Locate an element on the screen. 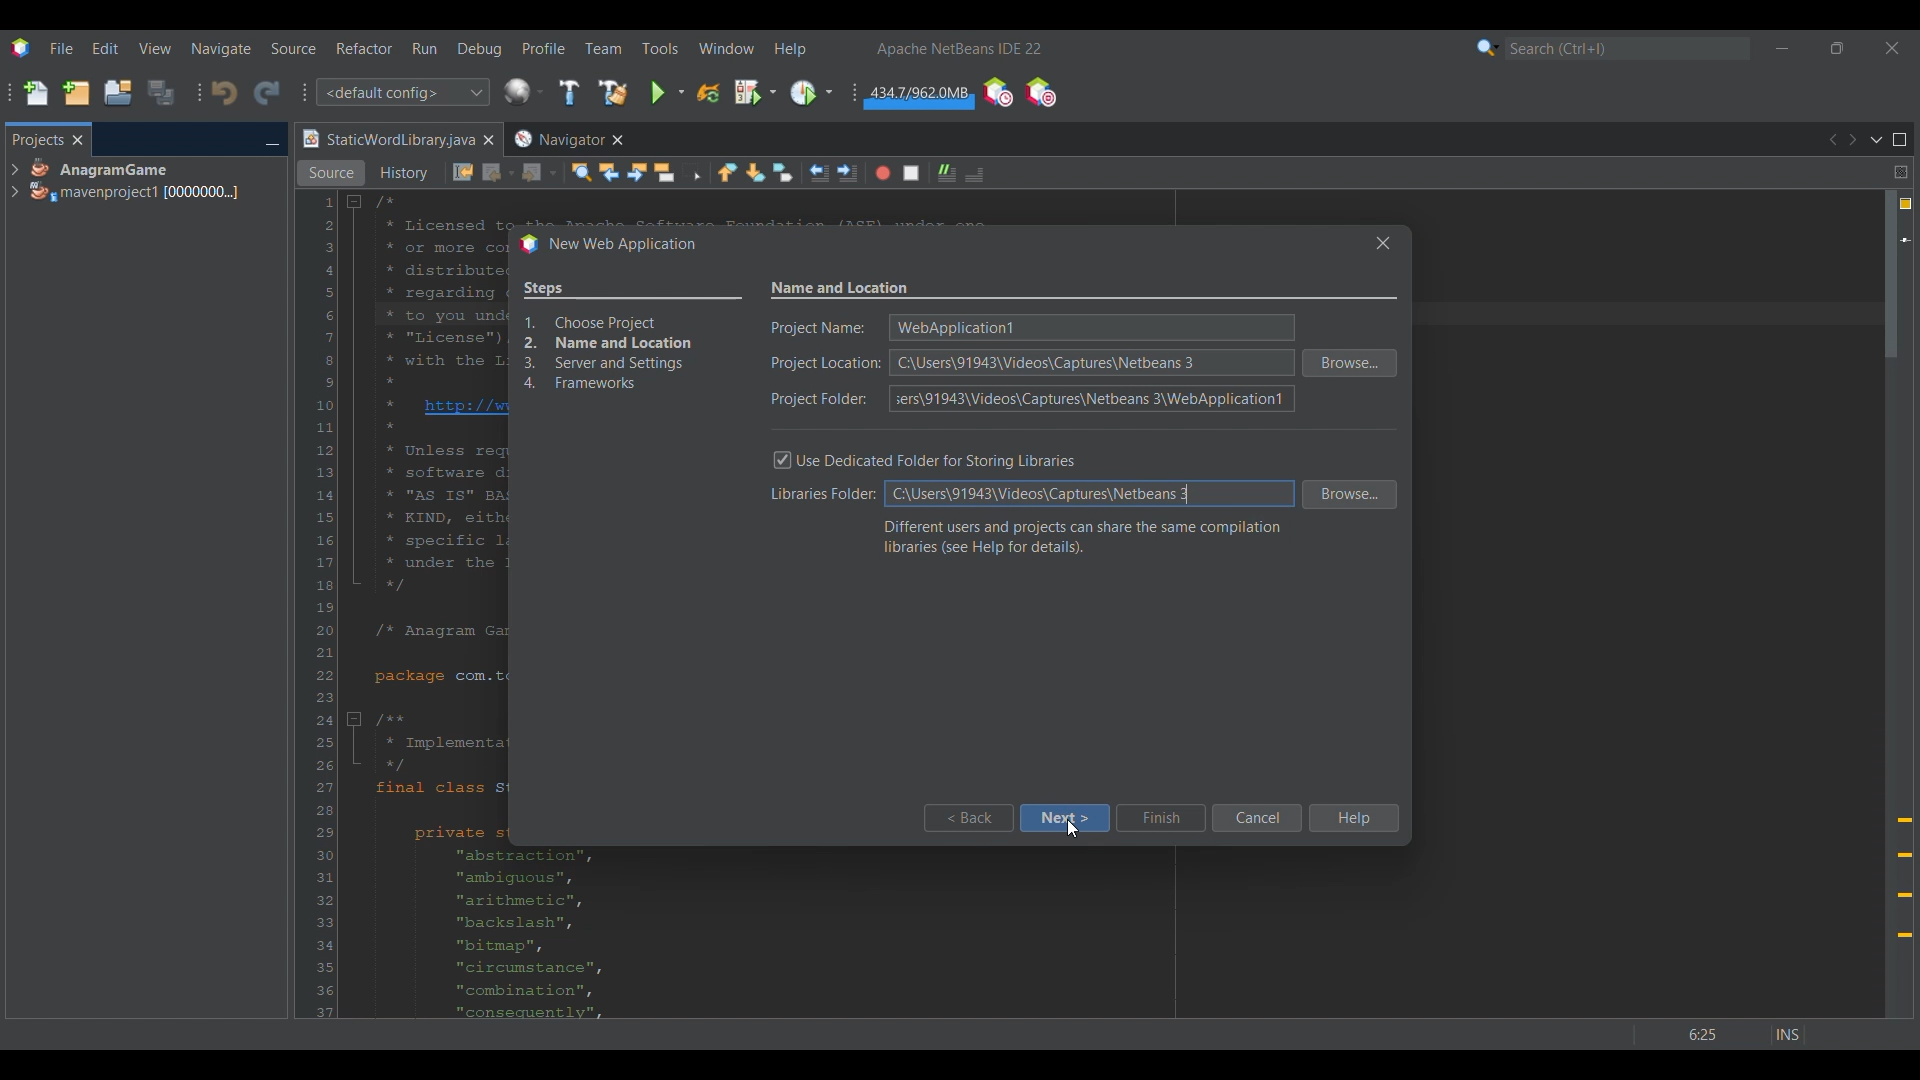 The image size is (1920, 1080). Split window horizontally or vertically is located at coordinates (1900, 172).